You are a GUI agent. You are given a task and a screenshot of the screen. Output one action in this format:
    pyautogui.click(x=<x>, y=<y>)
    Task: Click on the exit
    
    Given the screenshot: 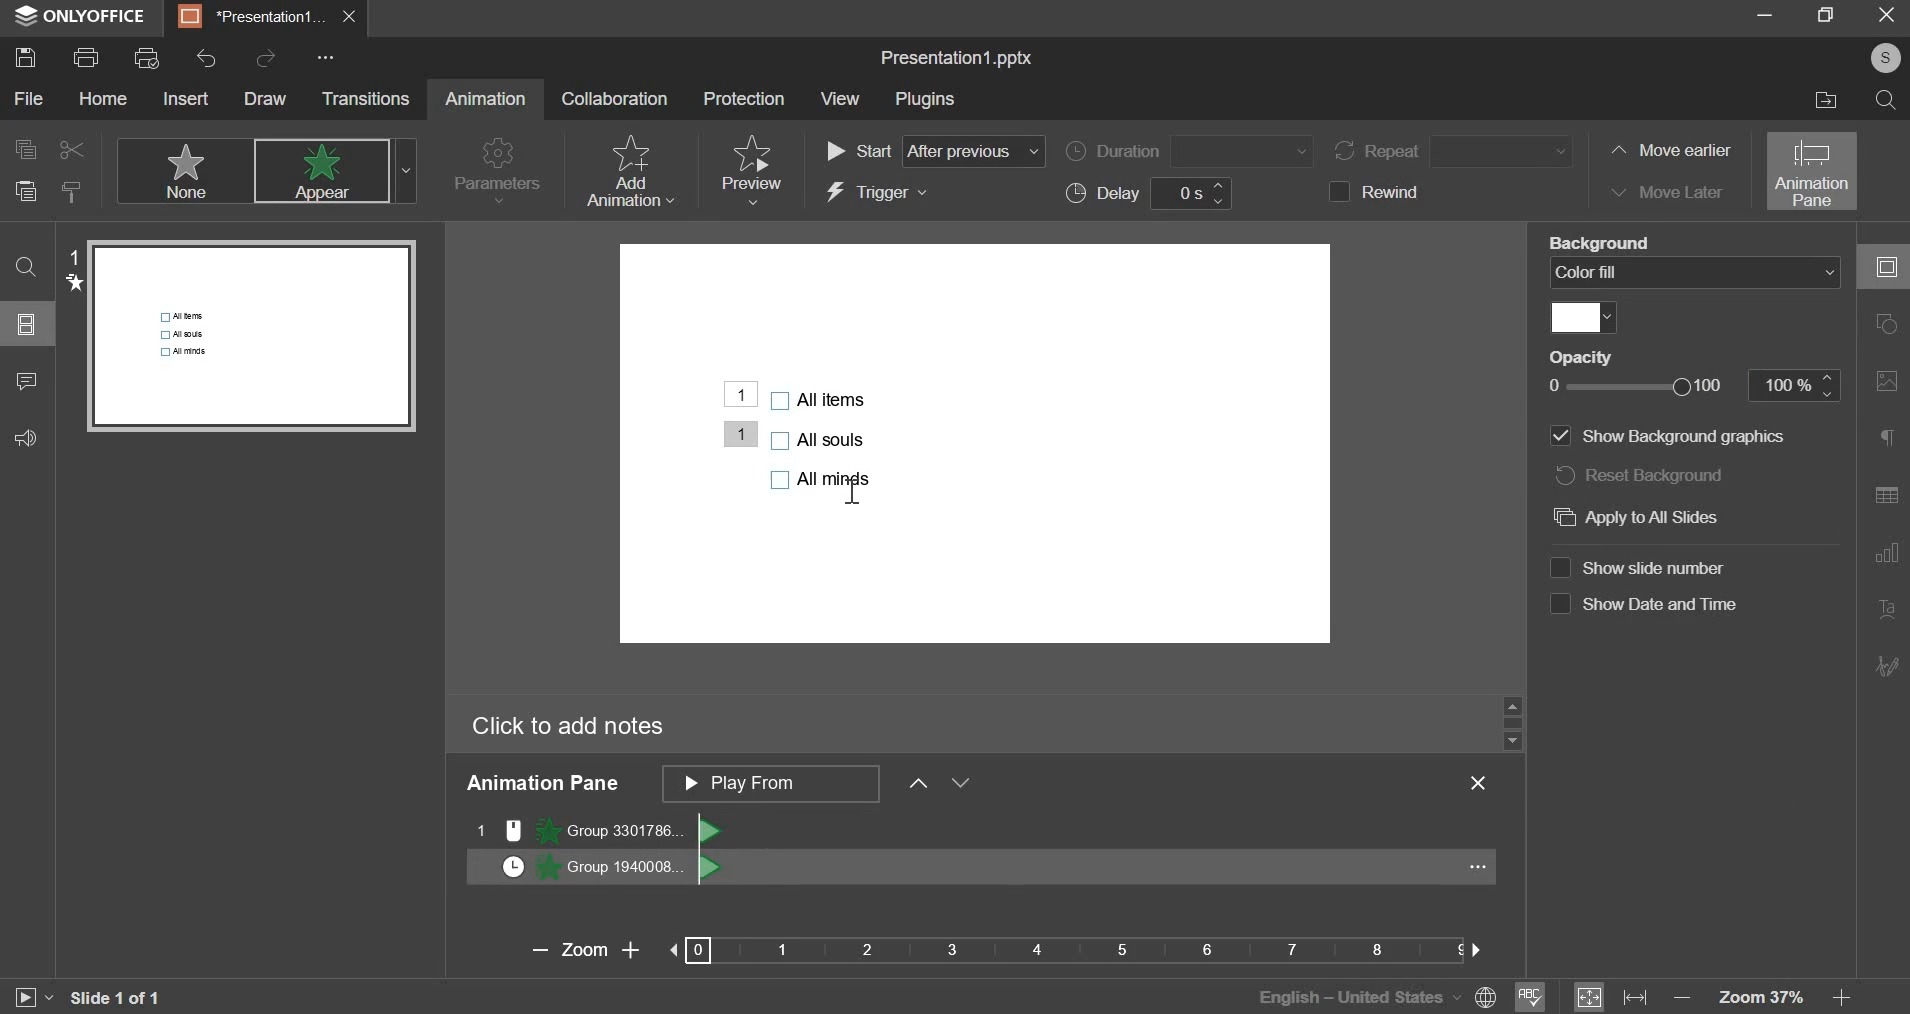 What is the action you would take?
    pyautogui.click(x=1878, y=19)
    